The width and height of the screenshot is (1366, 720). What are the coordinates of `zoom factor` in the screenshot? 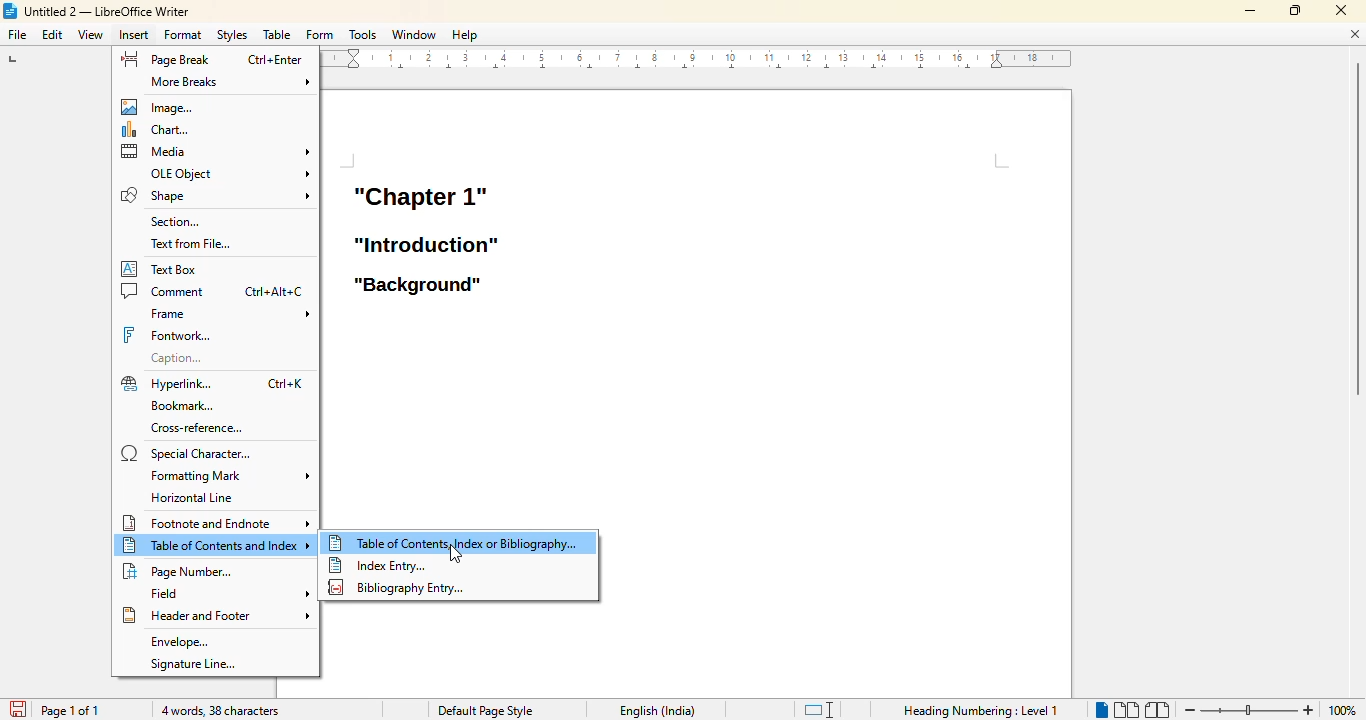 It's located at (1344, 711).